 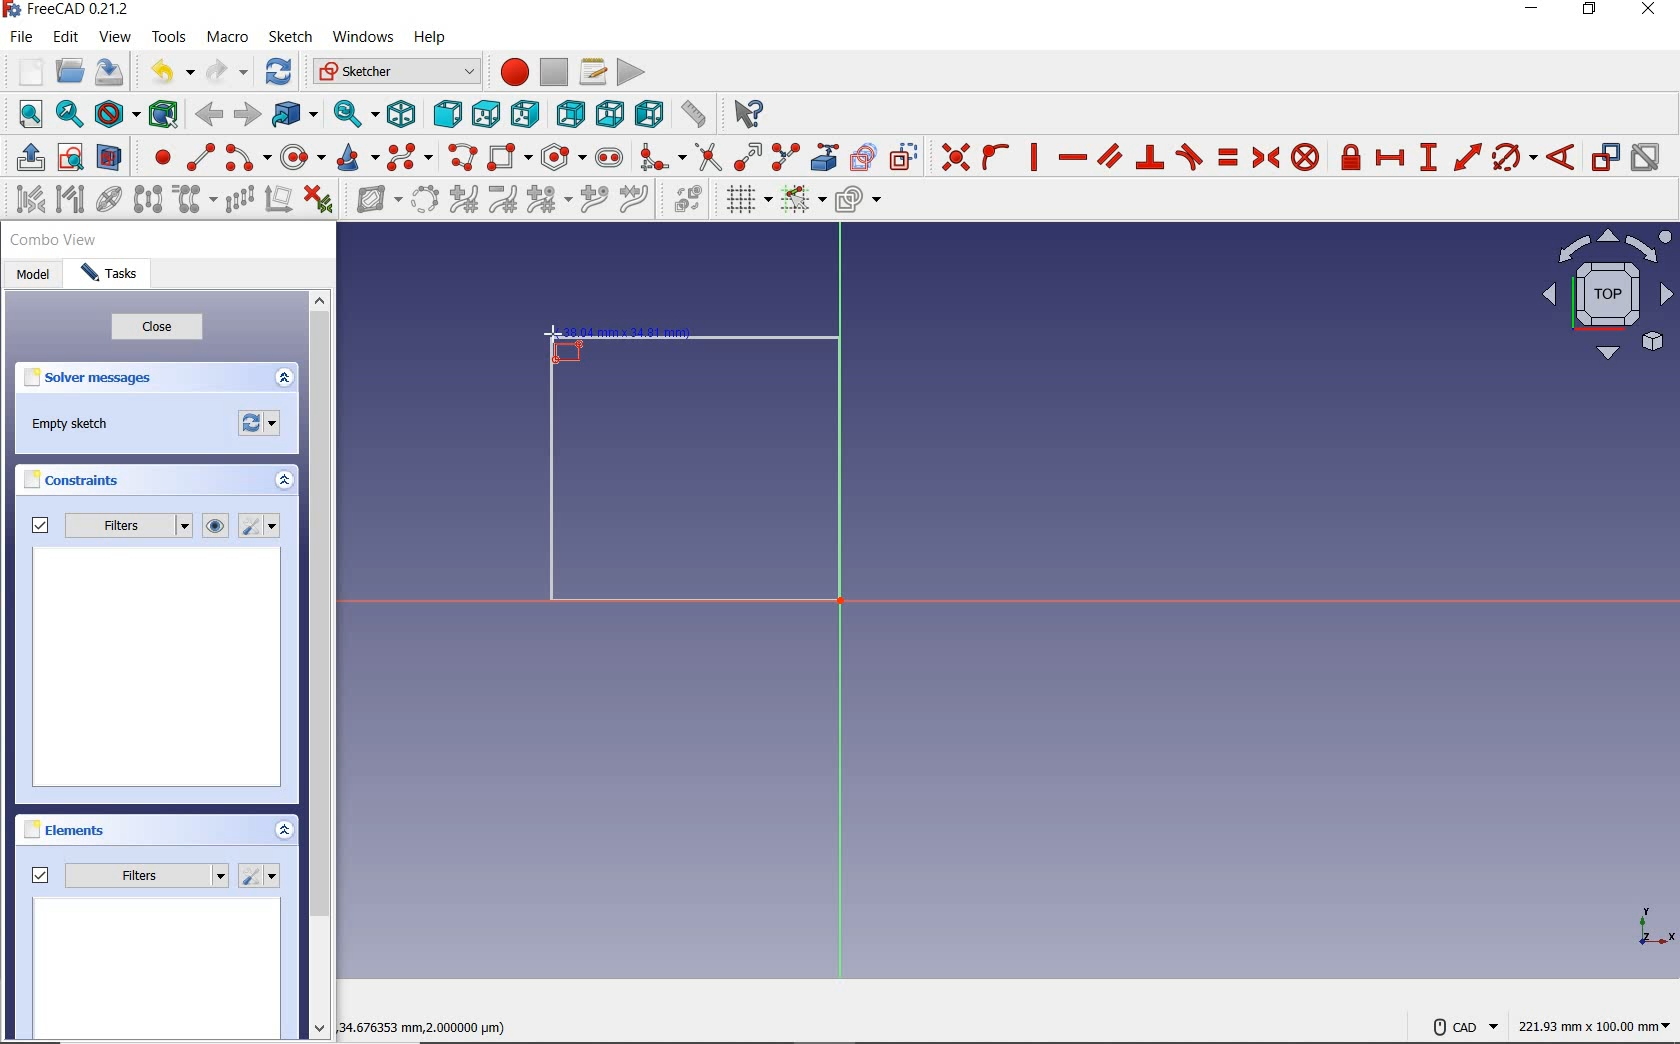 What do you see at coordinates (1594, 1026) in the screenshot?
I see `221.93mmx100.00mm` at bounding box center [1594, 1026].